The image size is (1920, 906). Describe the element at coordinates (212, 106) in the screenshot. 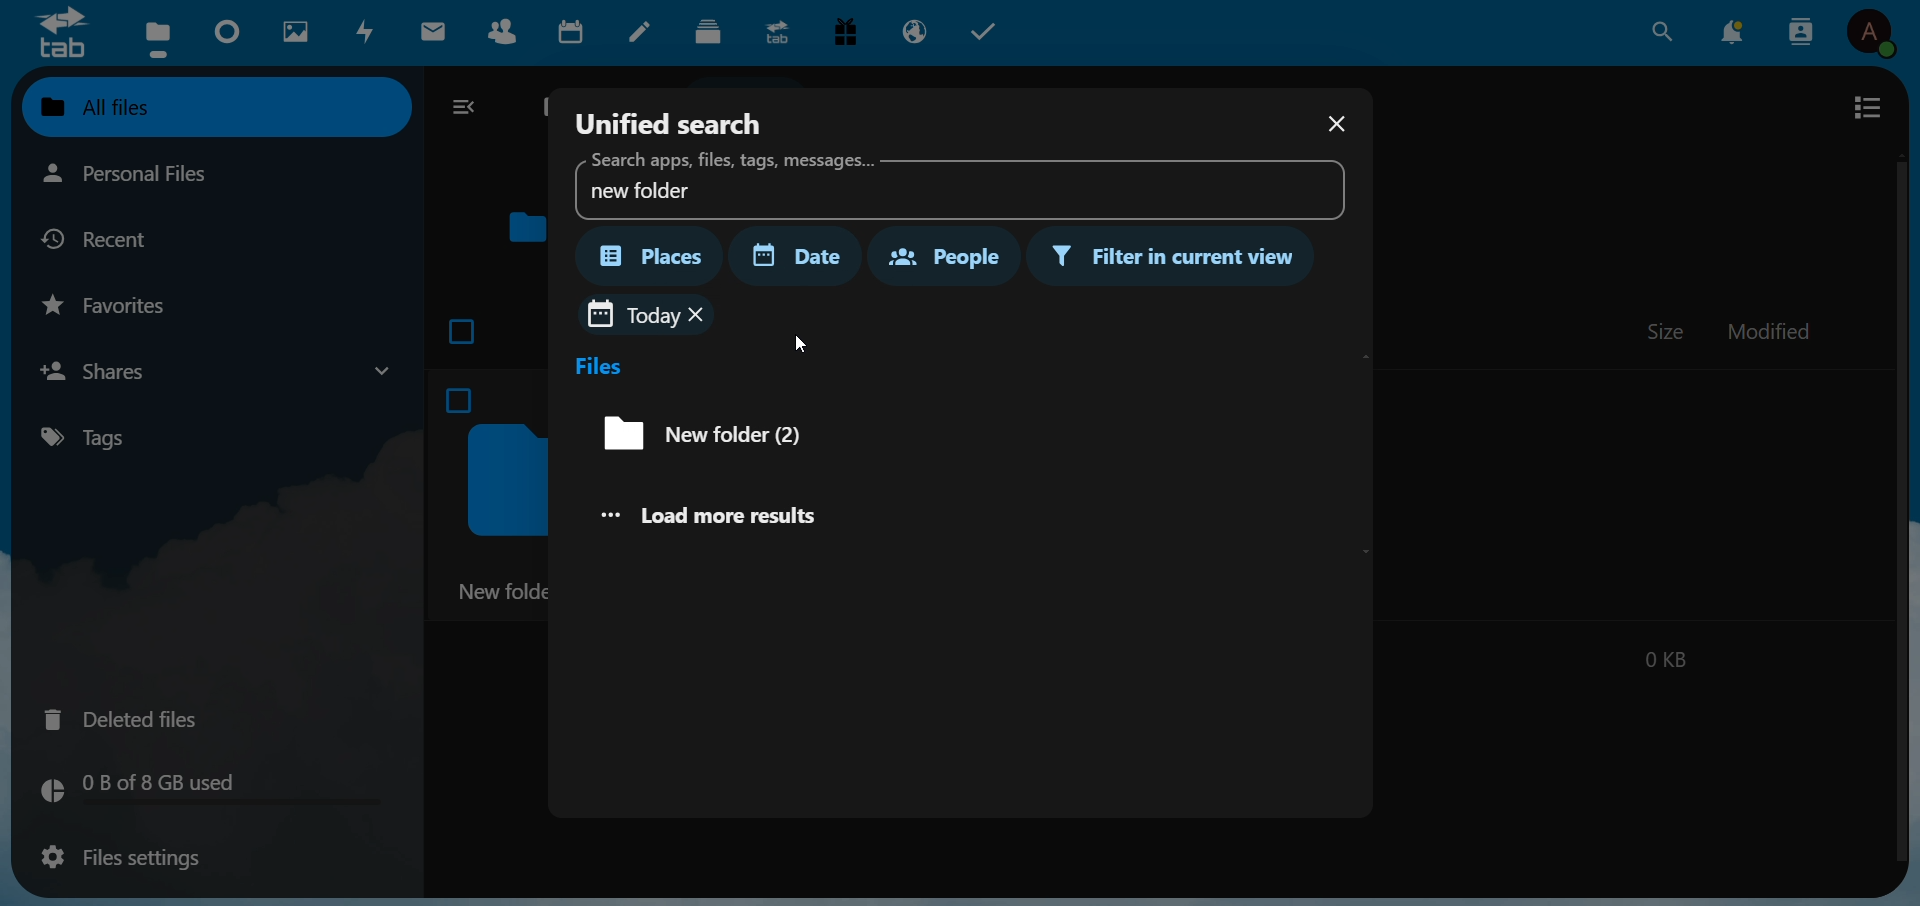

I see `all files` at that location.